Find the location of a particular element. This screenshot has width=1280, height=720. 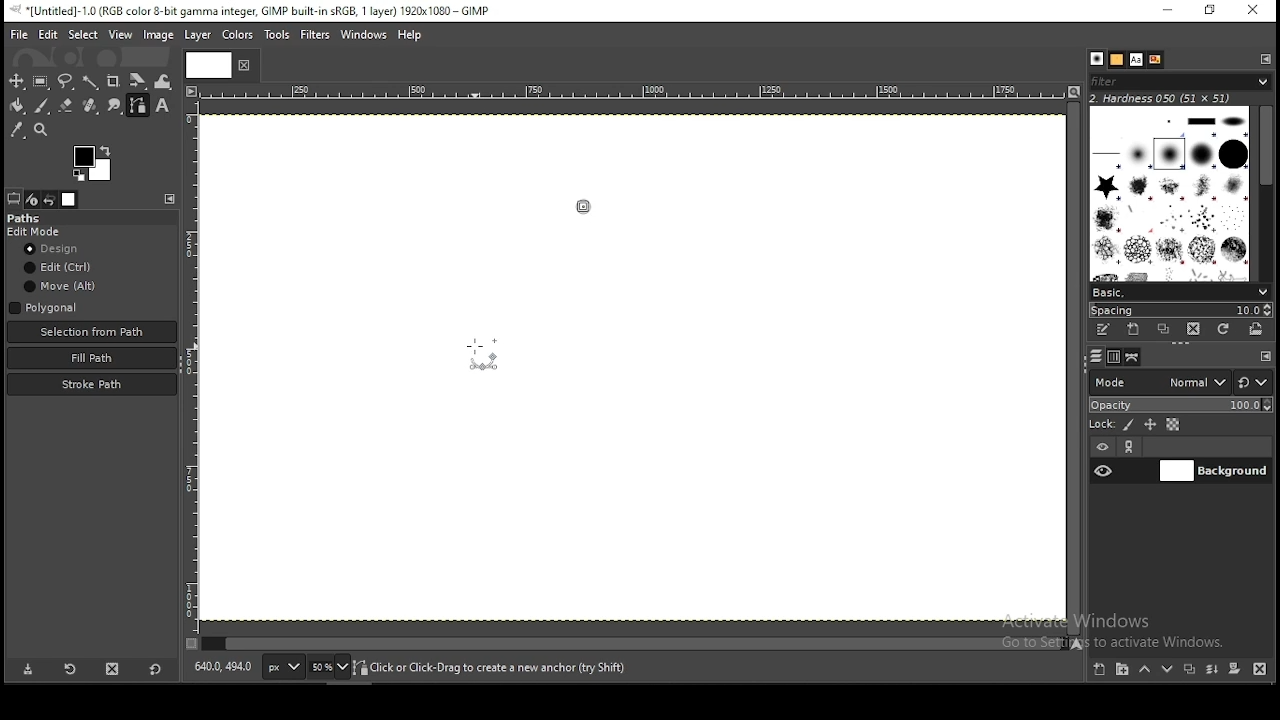

edit this brush is located at coordinates (1102, 329).